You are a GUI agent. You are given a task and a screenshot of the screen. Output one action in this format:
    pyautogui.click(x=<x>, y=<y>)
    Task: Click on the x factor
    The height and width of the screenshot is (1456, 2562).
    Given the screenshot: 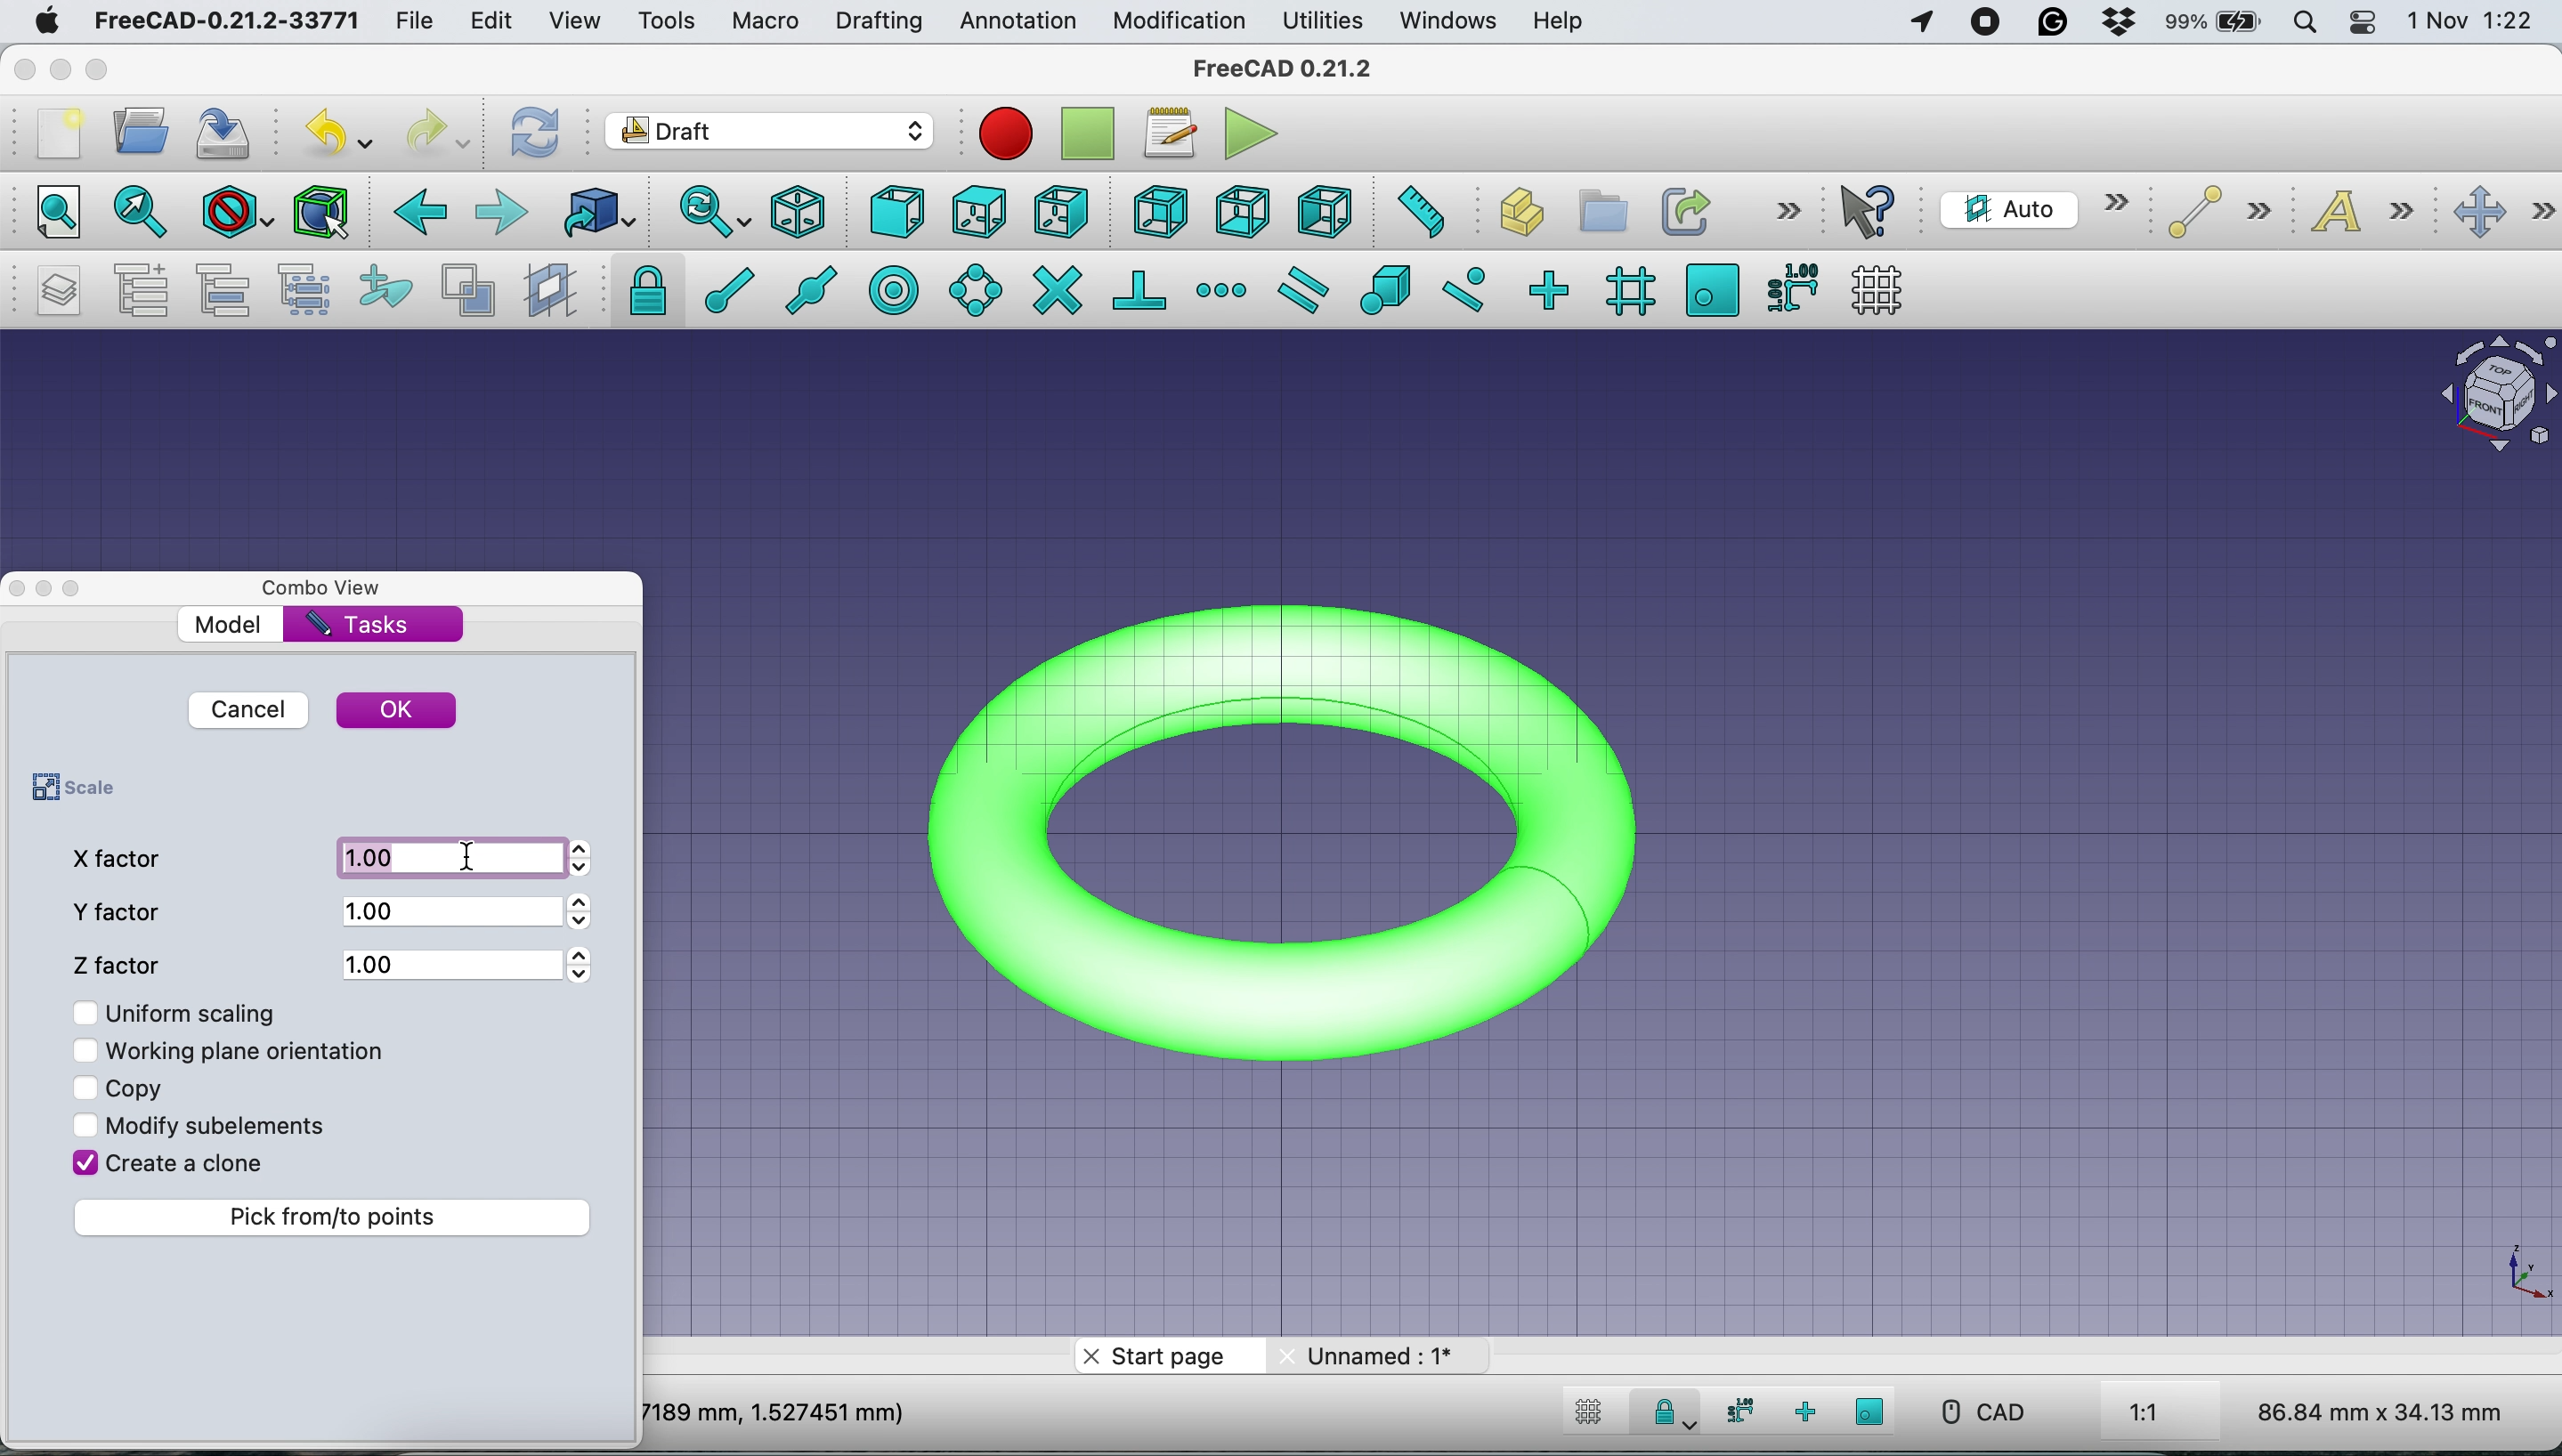 What is the action you would take?
    pyautogui.click(x=121, y=857)
    